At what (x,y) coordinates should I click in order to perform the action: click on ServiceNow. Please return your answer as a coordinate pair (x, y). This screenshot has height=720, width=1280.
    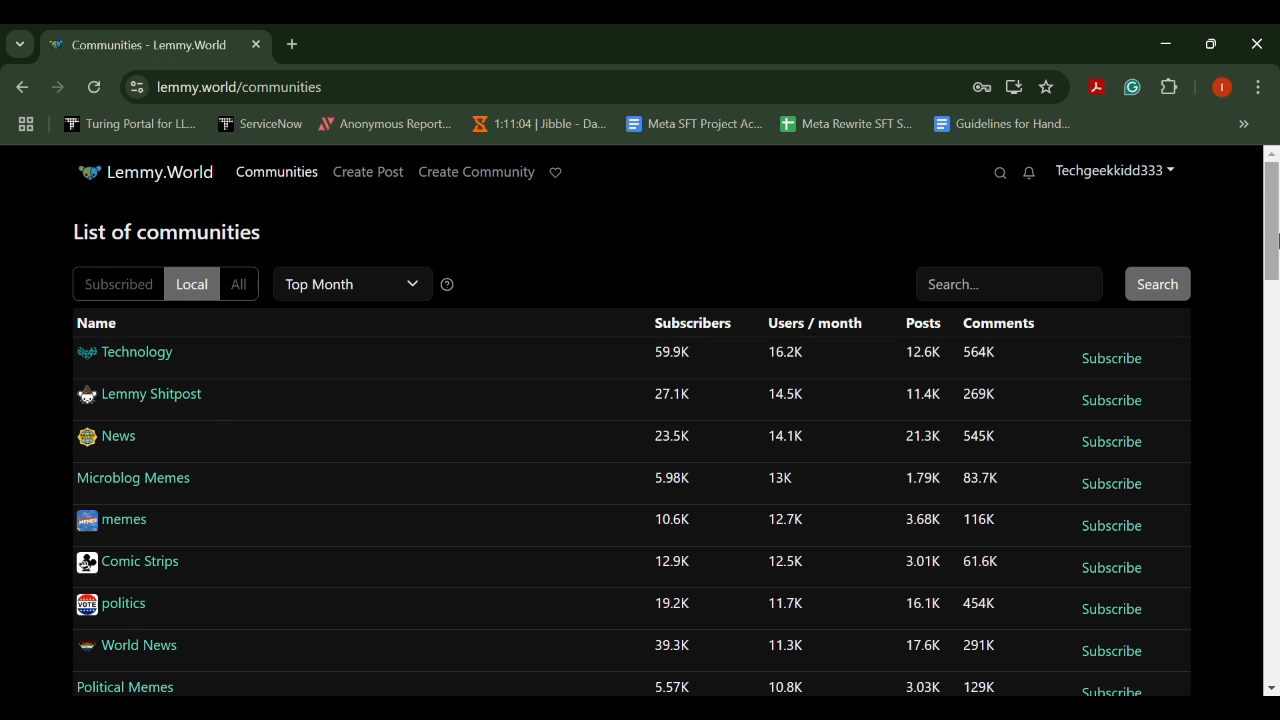
    Looking at the image, I should click on (261, 123).